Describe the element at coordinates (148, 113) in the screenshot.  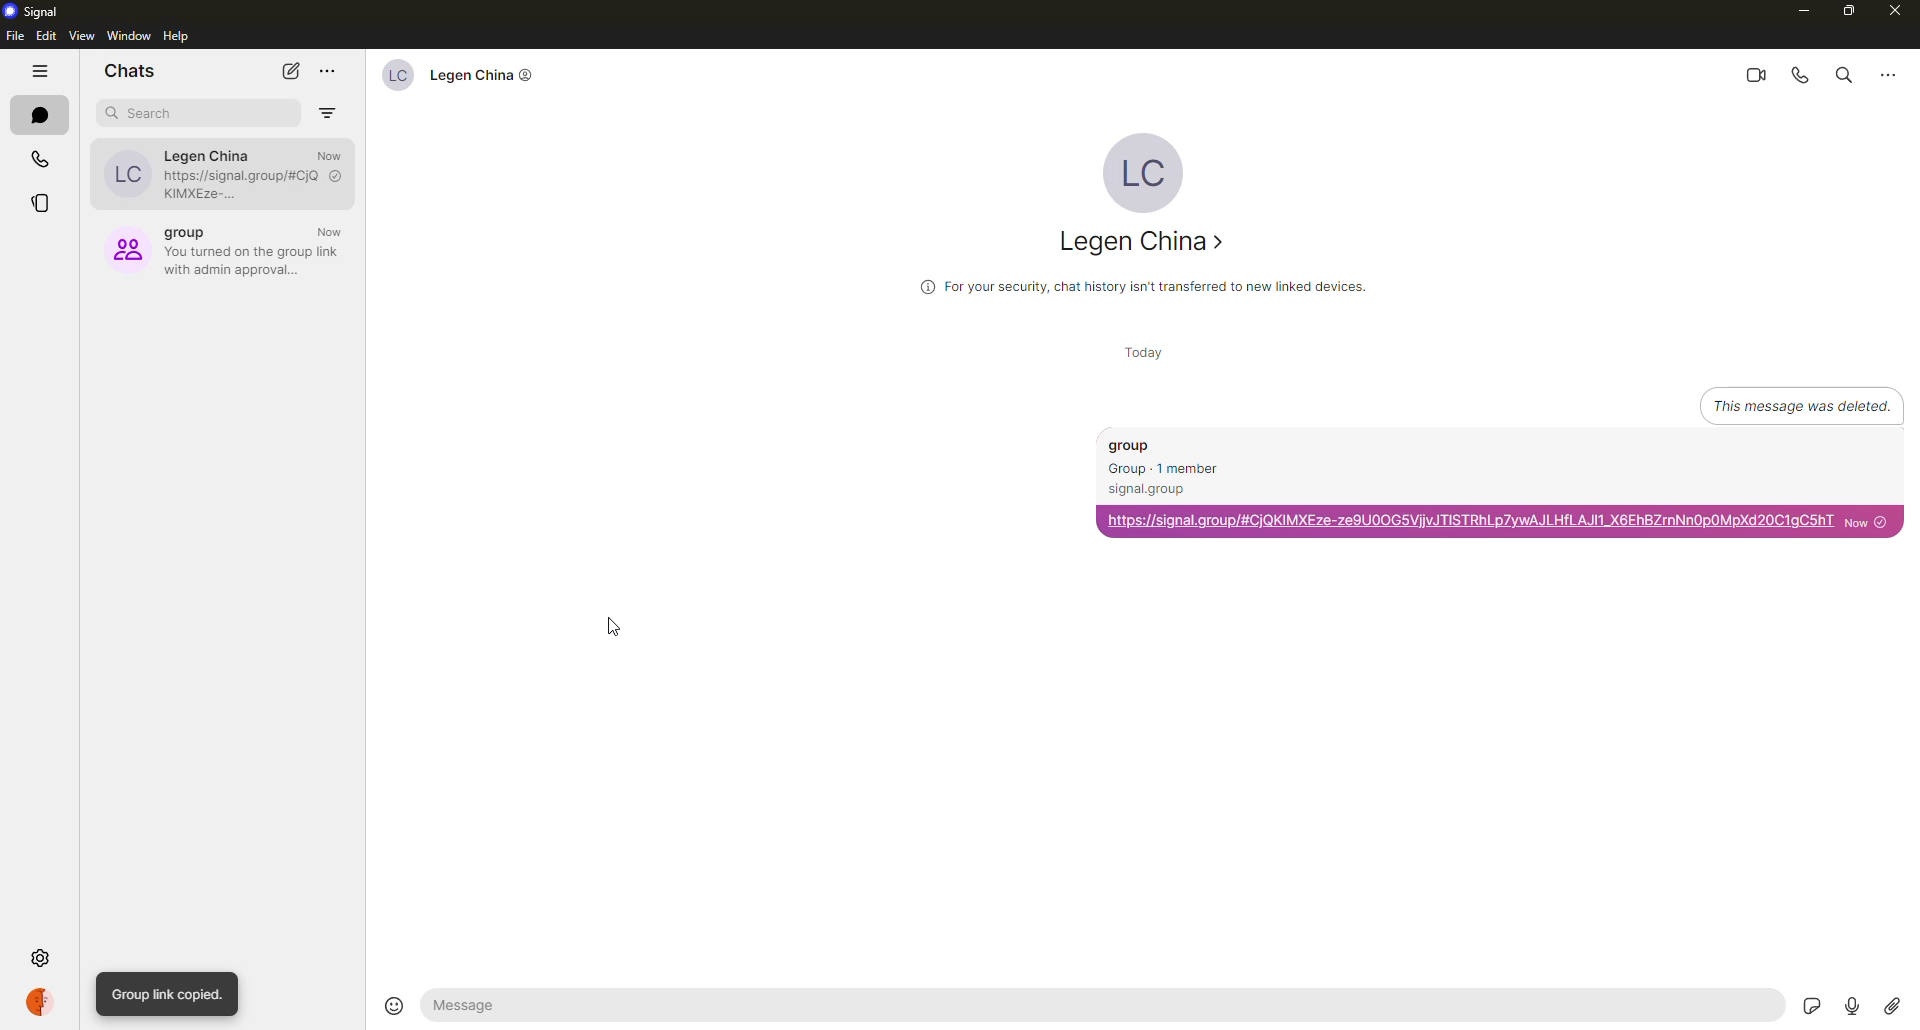
I see `search` at that location.